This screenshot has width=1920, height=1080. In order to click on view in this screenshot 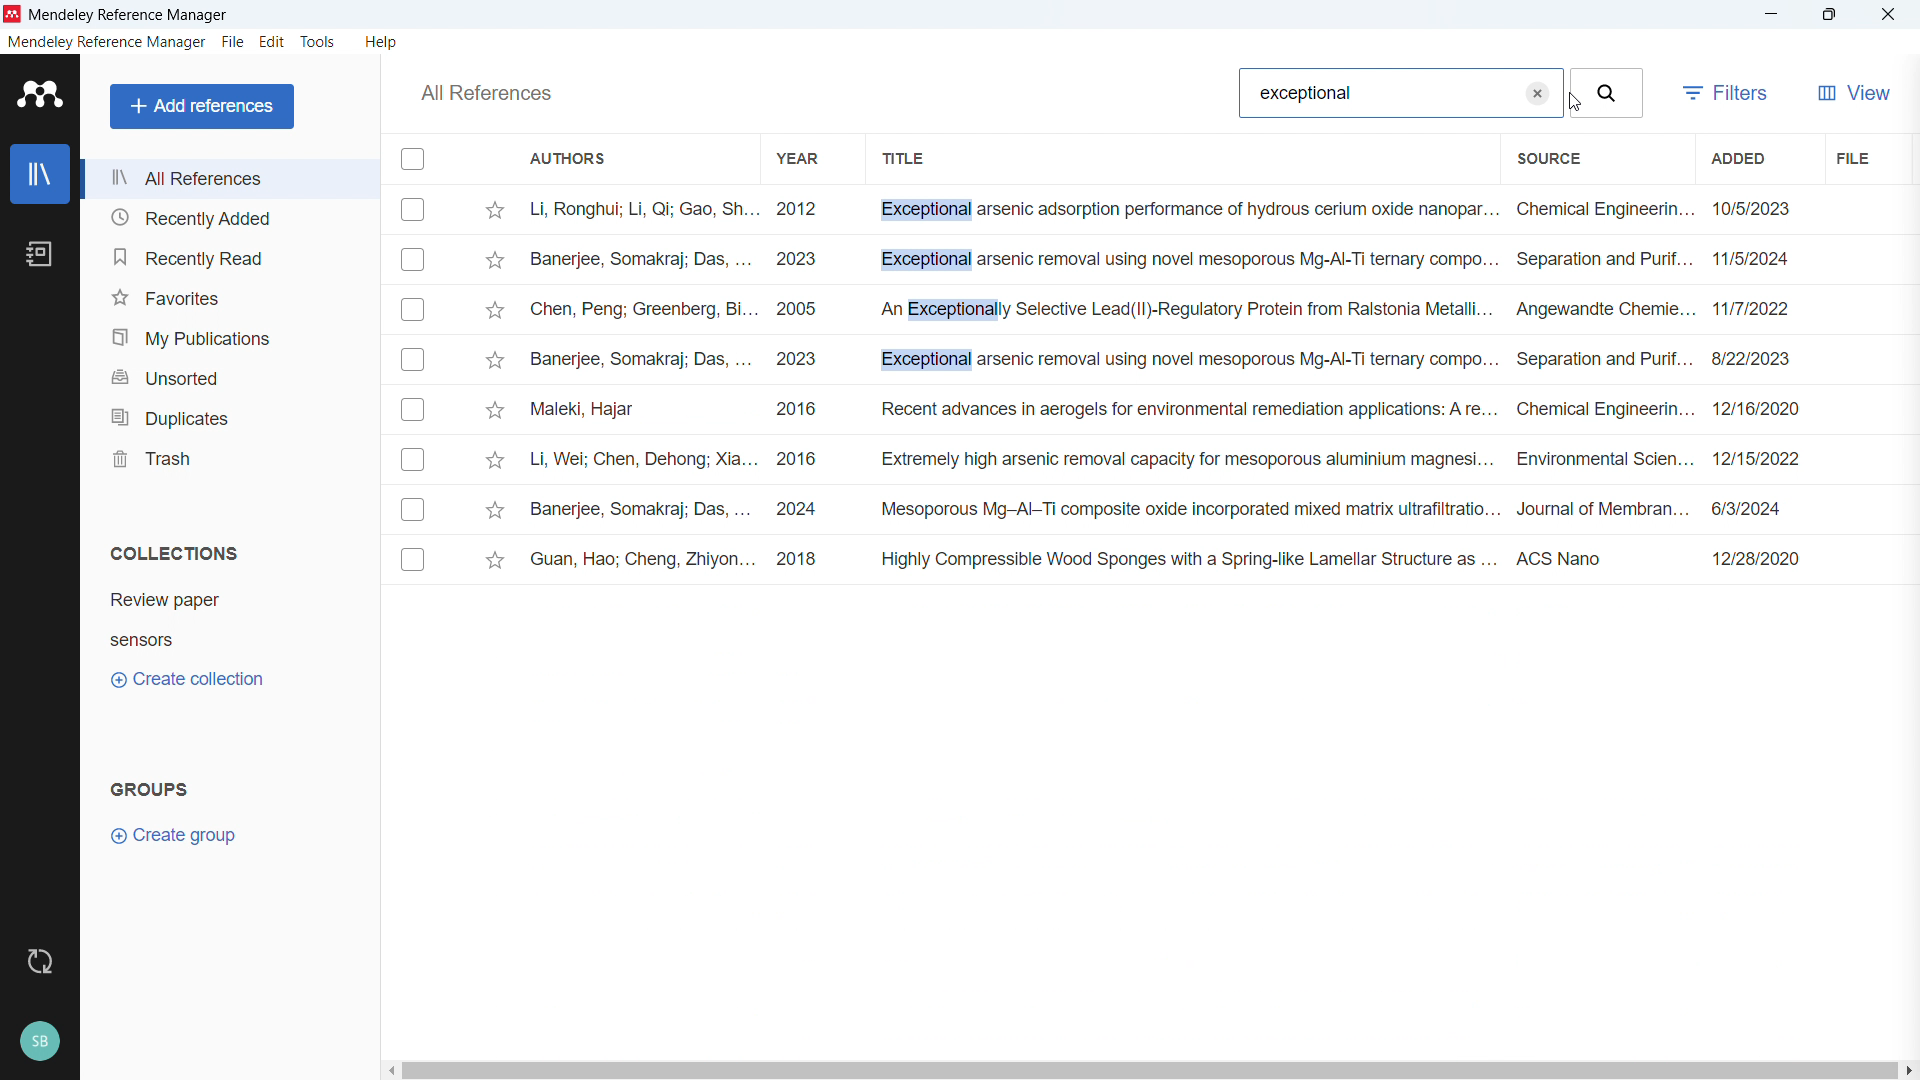, I will do `click(1851, 93)`.